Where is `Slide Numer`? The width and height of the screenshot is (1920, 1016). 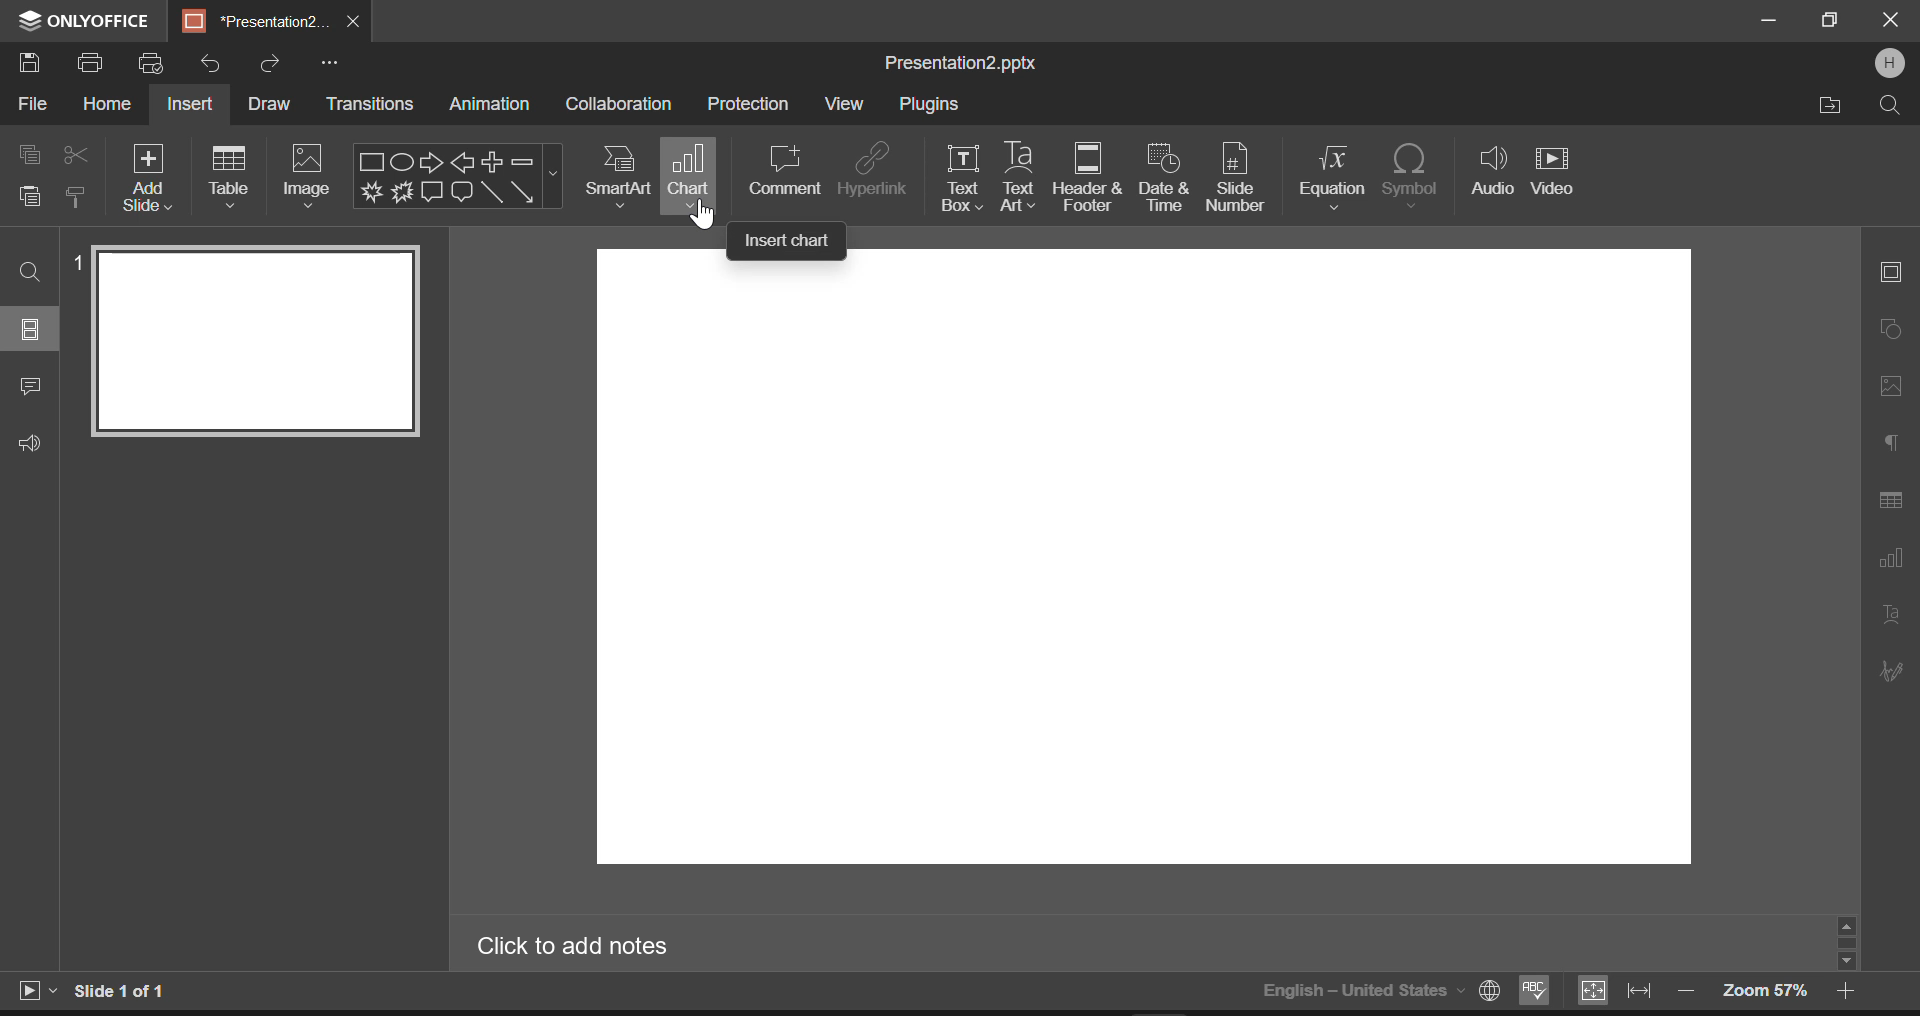 Slide Numer is located at coordinates (1238, 175).